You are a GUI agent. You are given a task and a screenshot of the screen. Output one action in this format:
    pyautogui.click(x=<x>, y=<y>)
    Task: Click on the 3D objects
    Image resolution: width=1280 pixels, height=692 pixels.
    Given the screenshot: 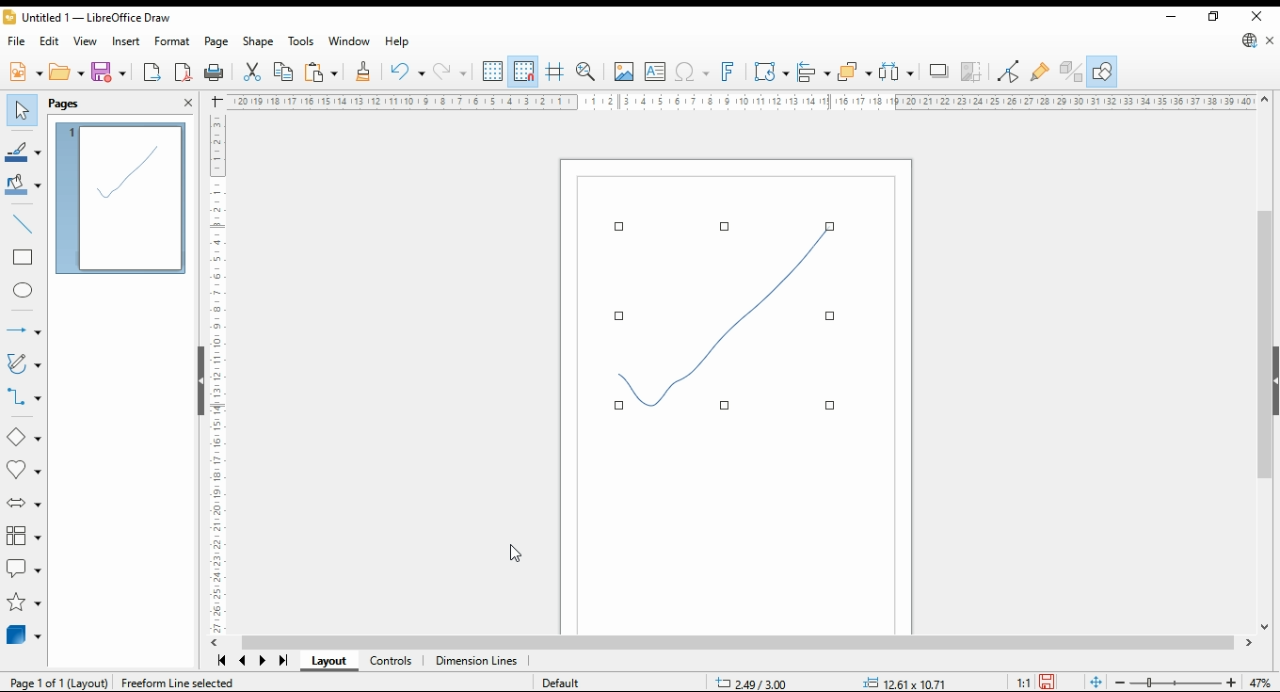 What is the action you would take?
    pyautogui.click(x=23, y=637)
    